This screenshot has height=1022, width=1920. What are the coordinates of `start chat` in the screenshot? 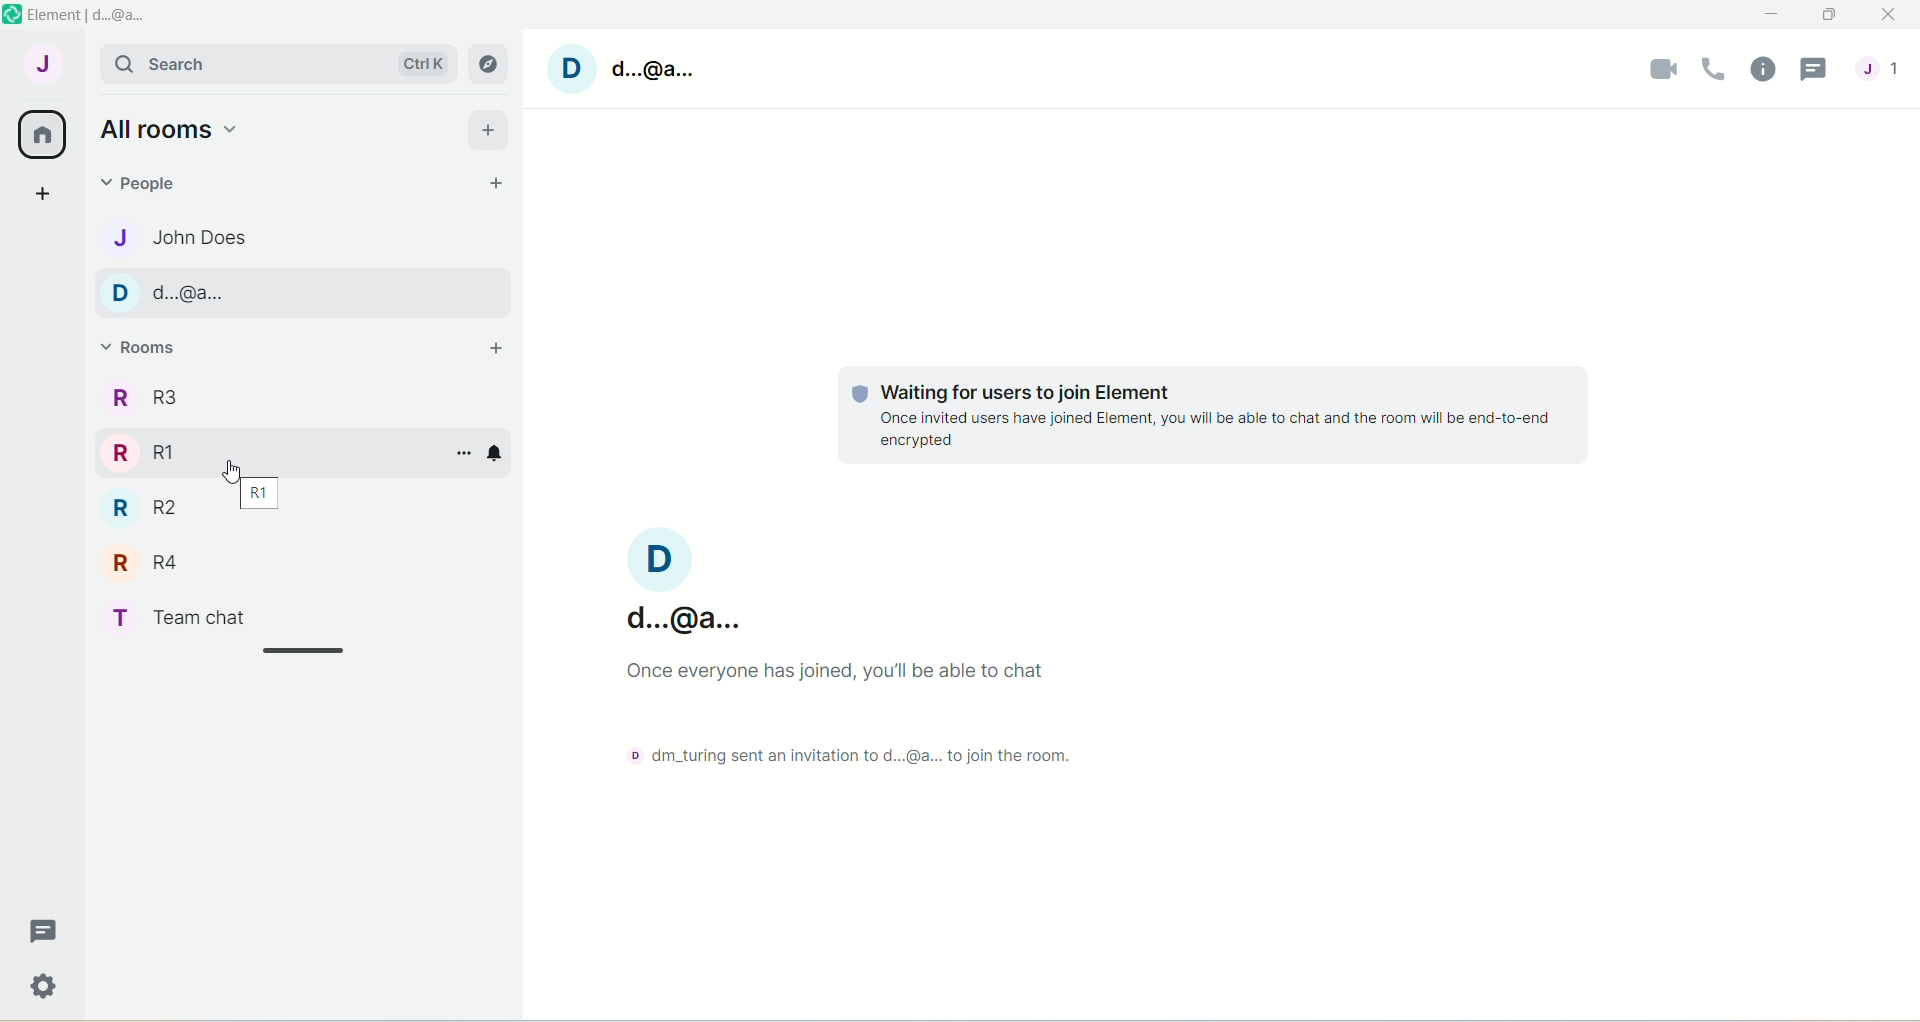 It's located at (499, 182).